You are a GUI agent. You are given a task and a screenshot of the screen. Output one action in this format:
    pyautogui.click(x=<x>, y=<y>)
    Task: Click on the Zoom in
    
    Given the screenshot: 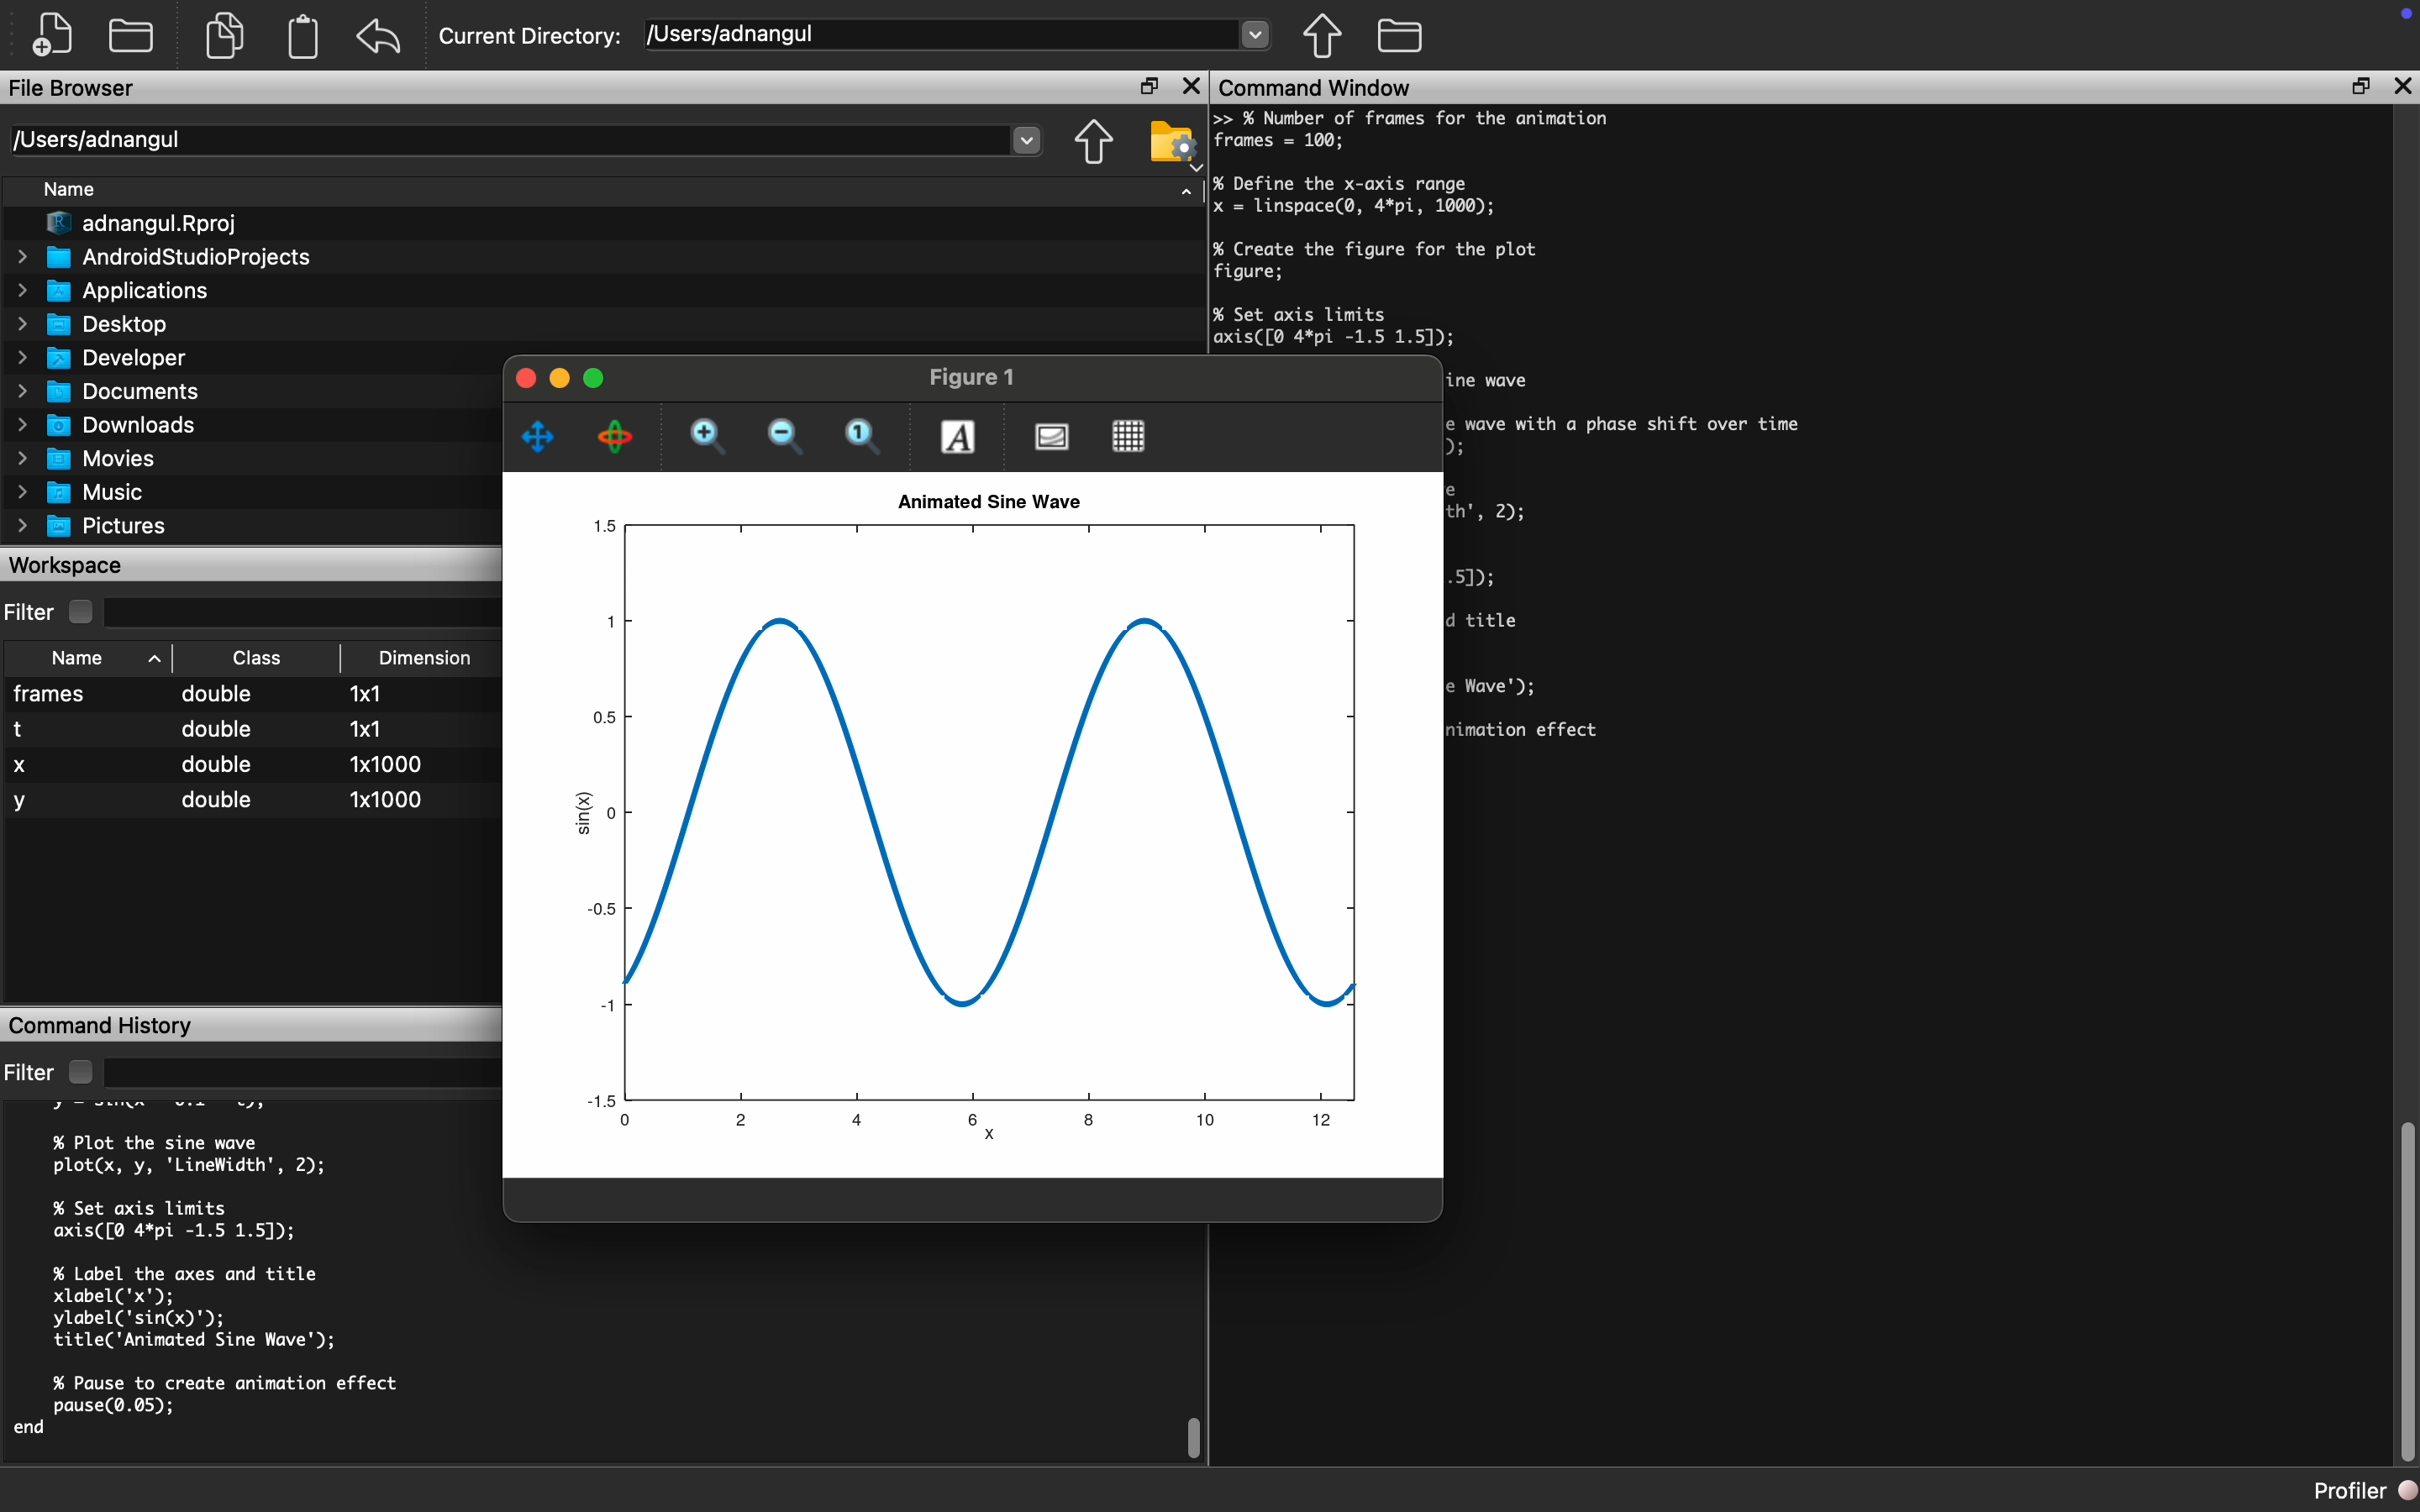 What is the action you would take?
    pyautogui.click(x=710, y=441)
    